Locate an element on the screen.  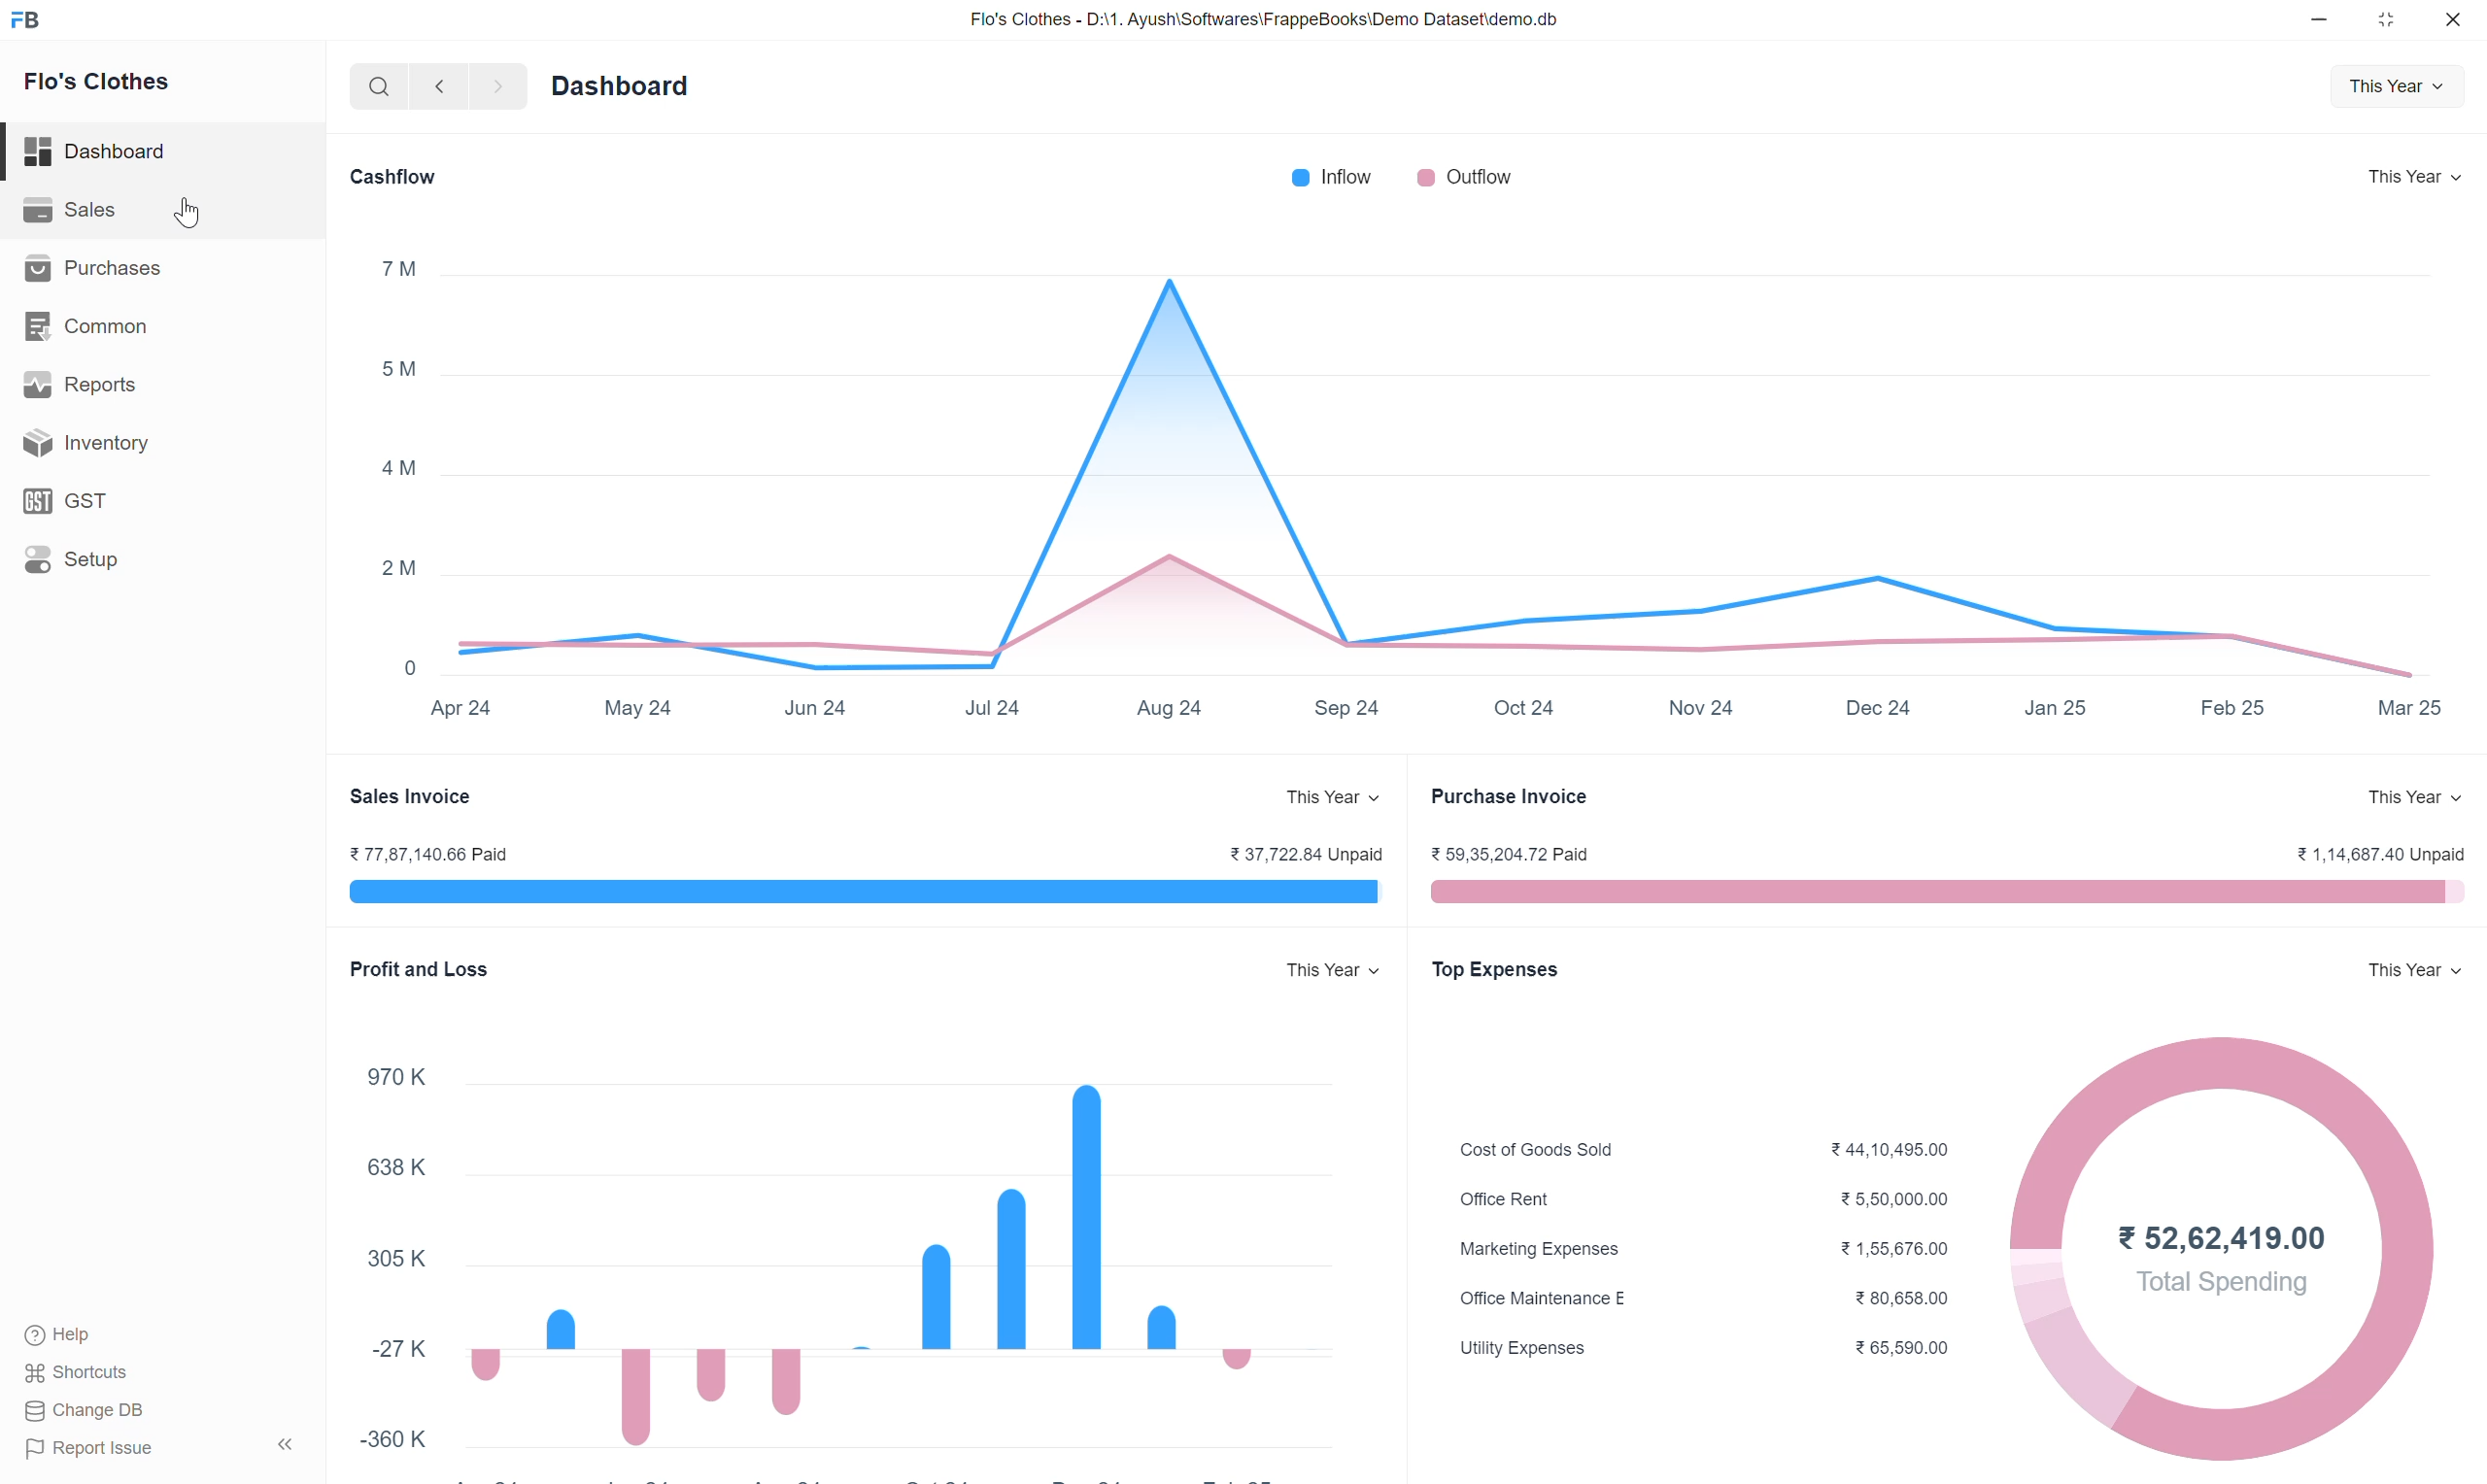
Frappe Book logo is located at coordinates (32, 22).